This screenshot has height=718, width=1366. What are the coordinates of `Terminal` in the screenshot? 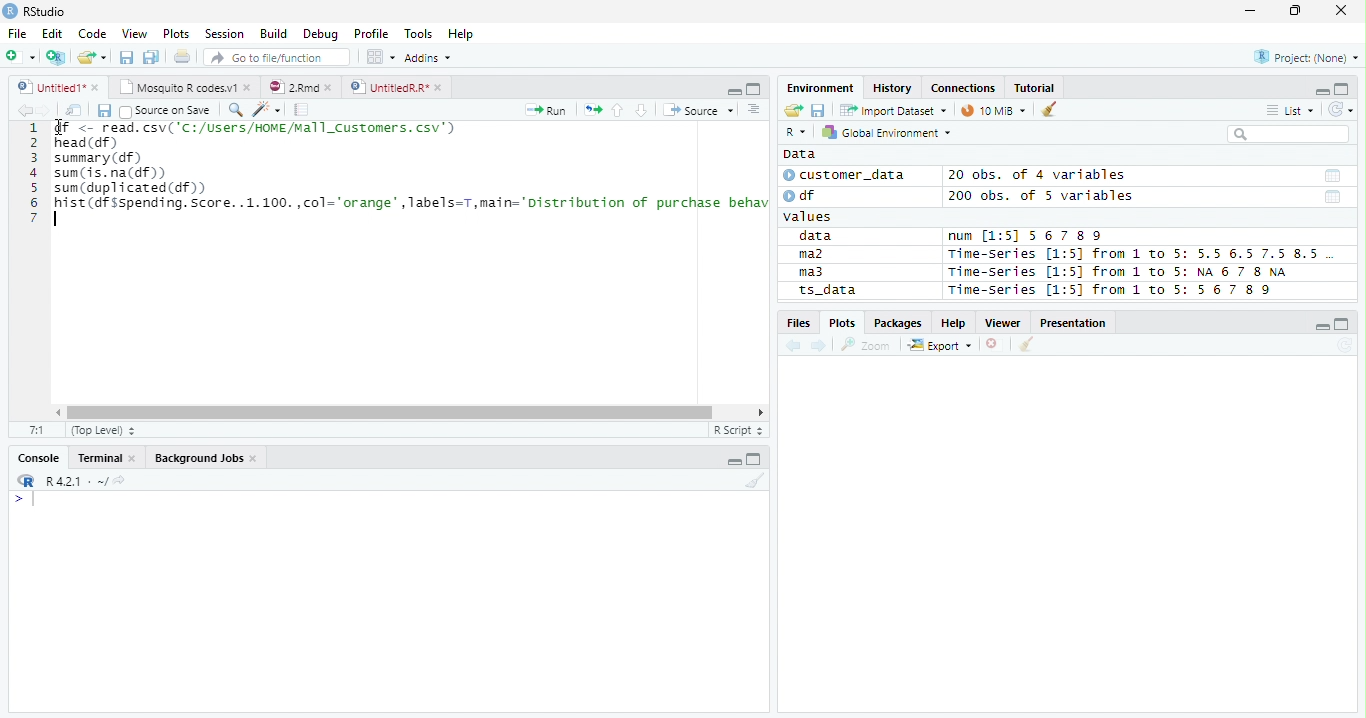 It's located at (106, 460).